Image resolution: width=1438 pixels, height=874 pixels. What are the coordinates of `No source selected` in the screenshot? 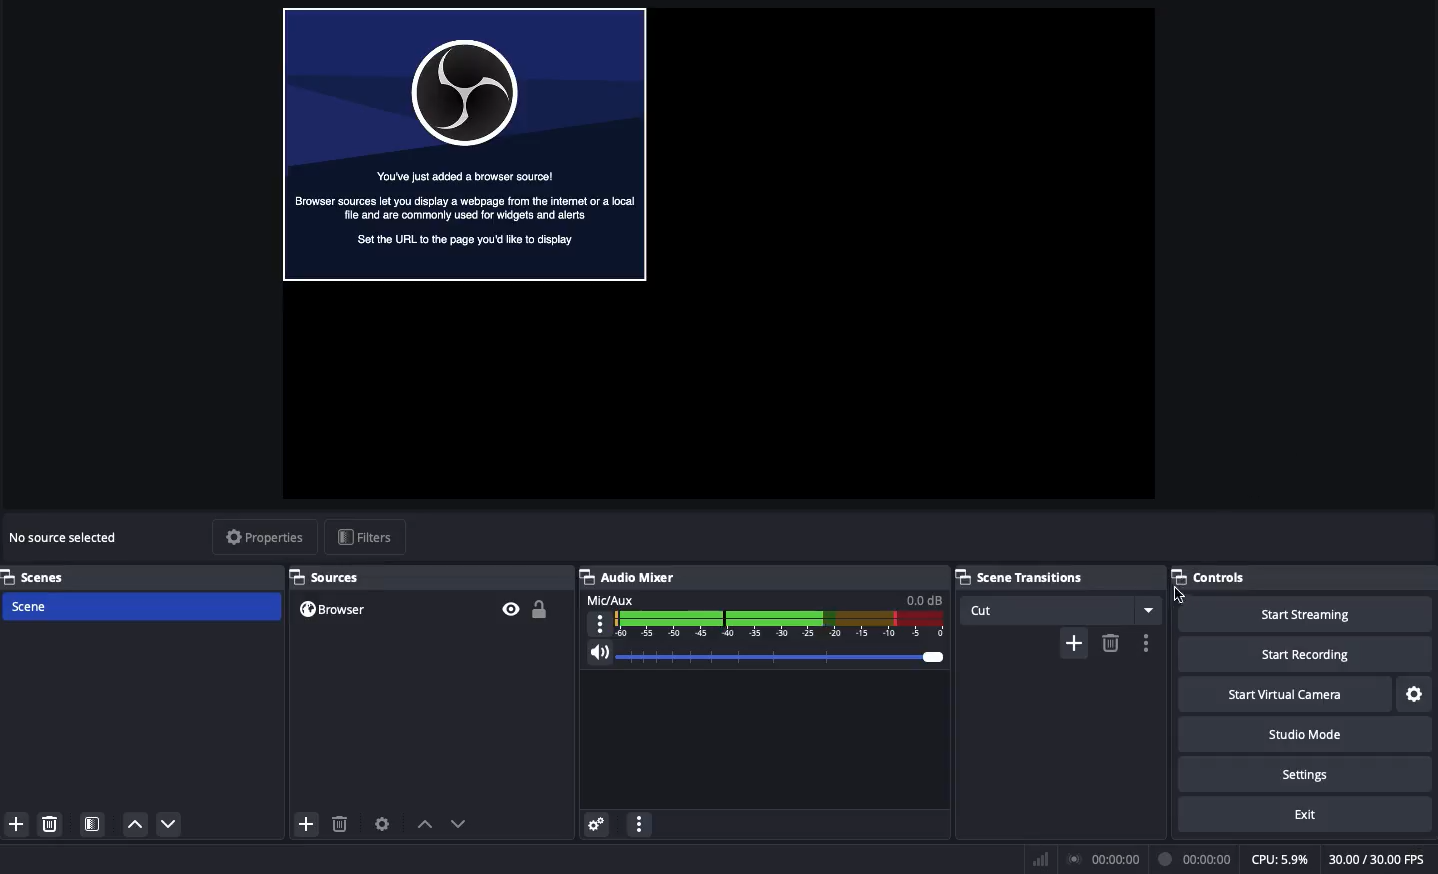 It's located at (63, 537).